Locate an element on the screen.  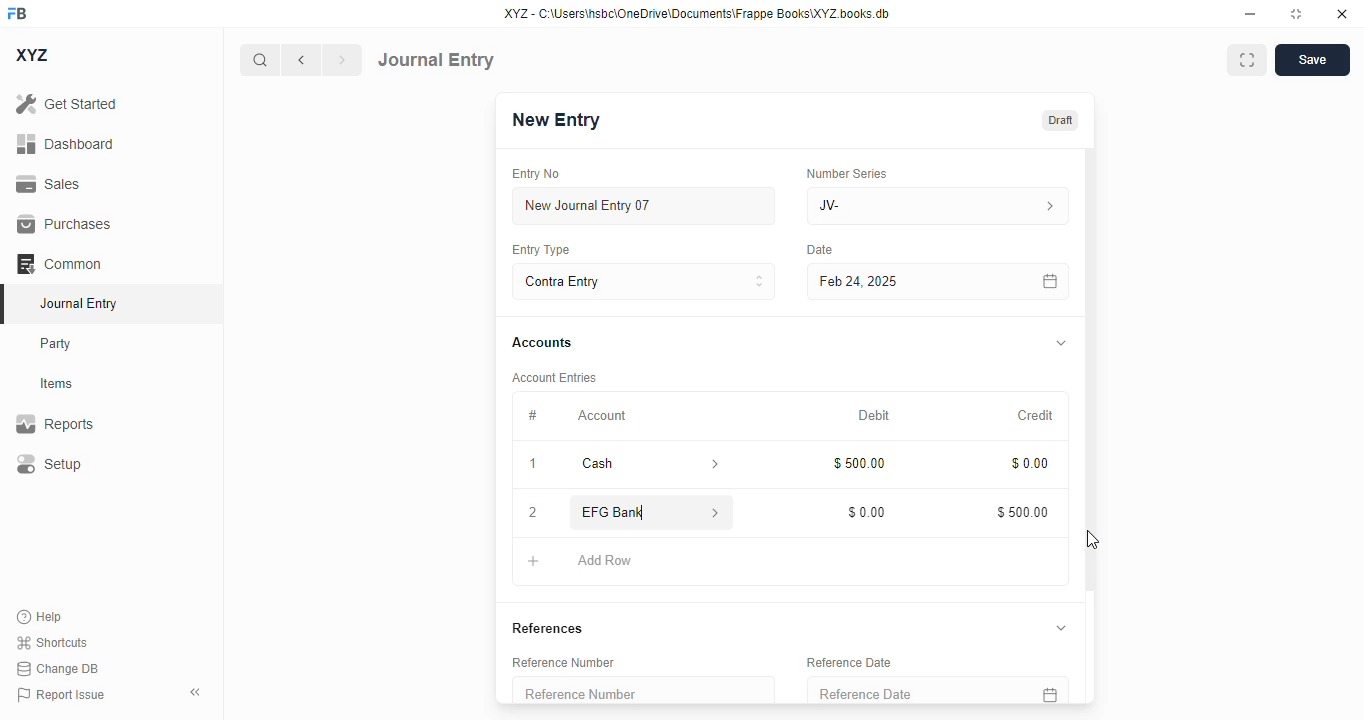
credit is located at coordinates (1037, 415).